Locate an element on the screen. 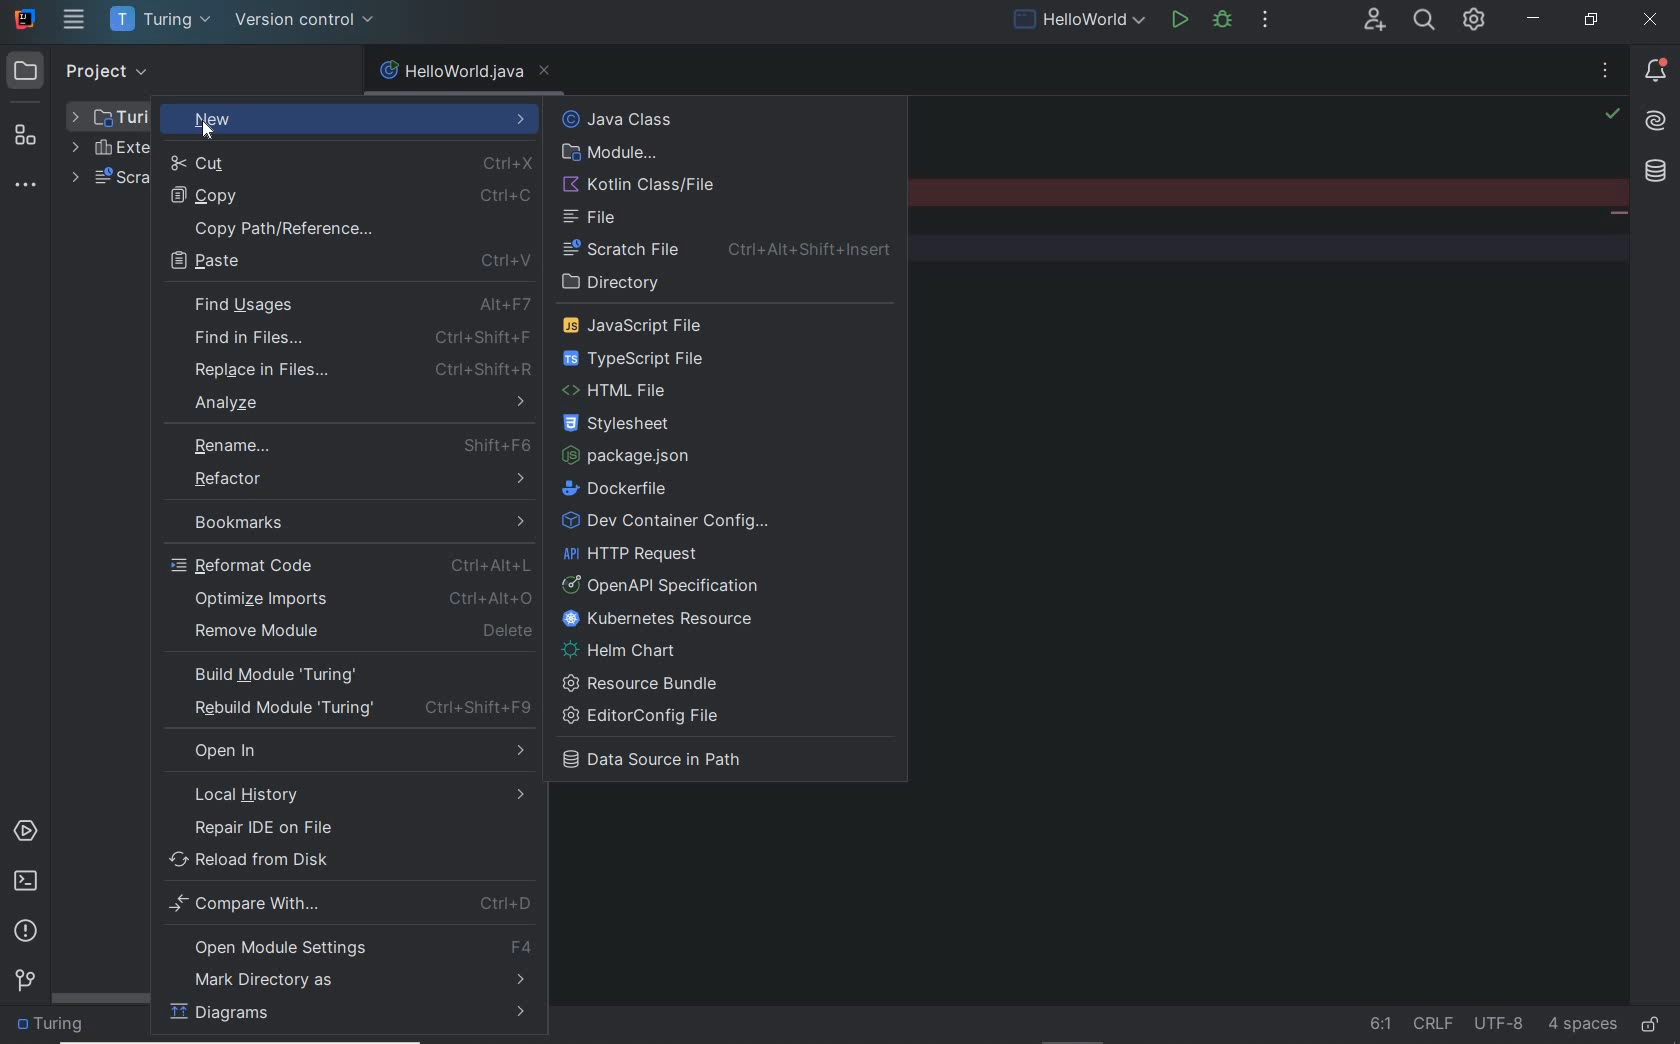 The height and width of the screenshot is (1044, 1680). IDE and Project settings is located at coordinates (1475, 22).